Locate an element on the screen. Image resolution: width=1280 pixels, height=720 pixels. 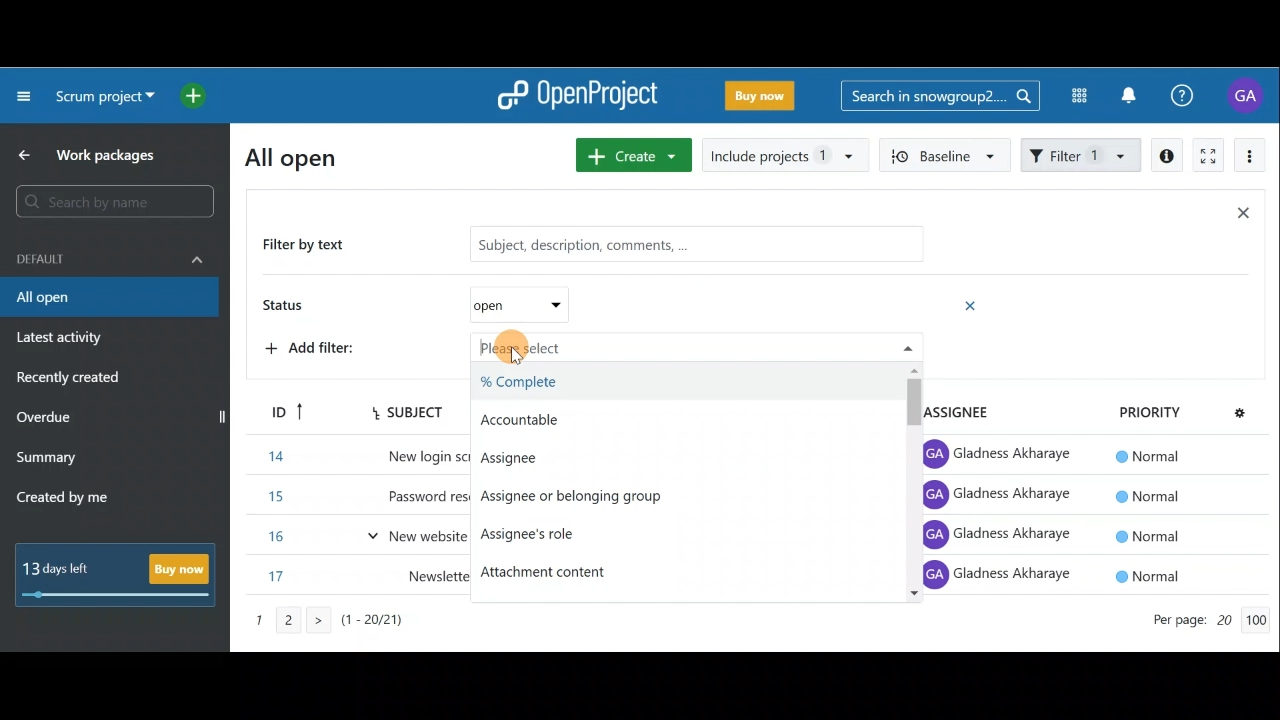
Collapse project menu is located at coordinates (25, 95).